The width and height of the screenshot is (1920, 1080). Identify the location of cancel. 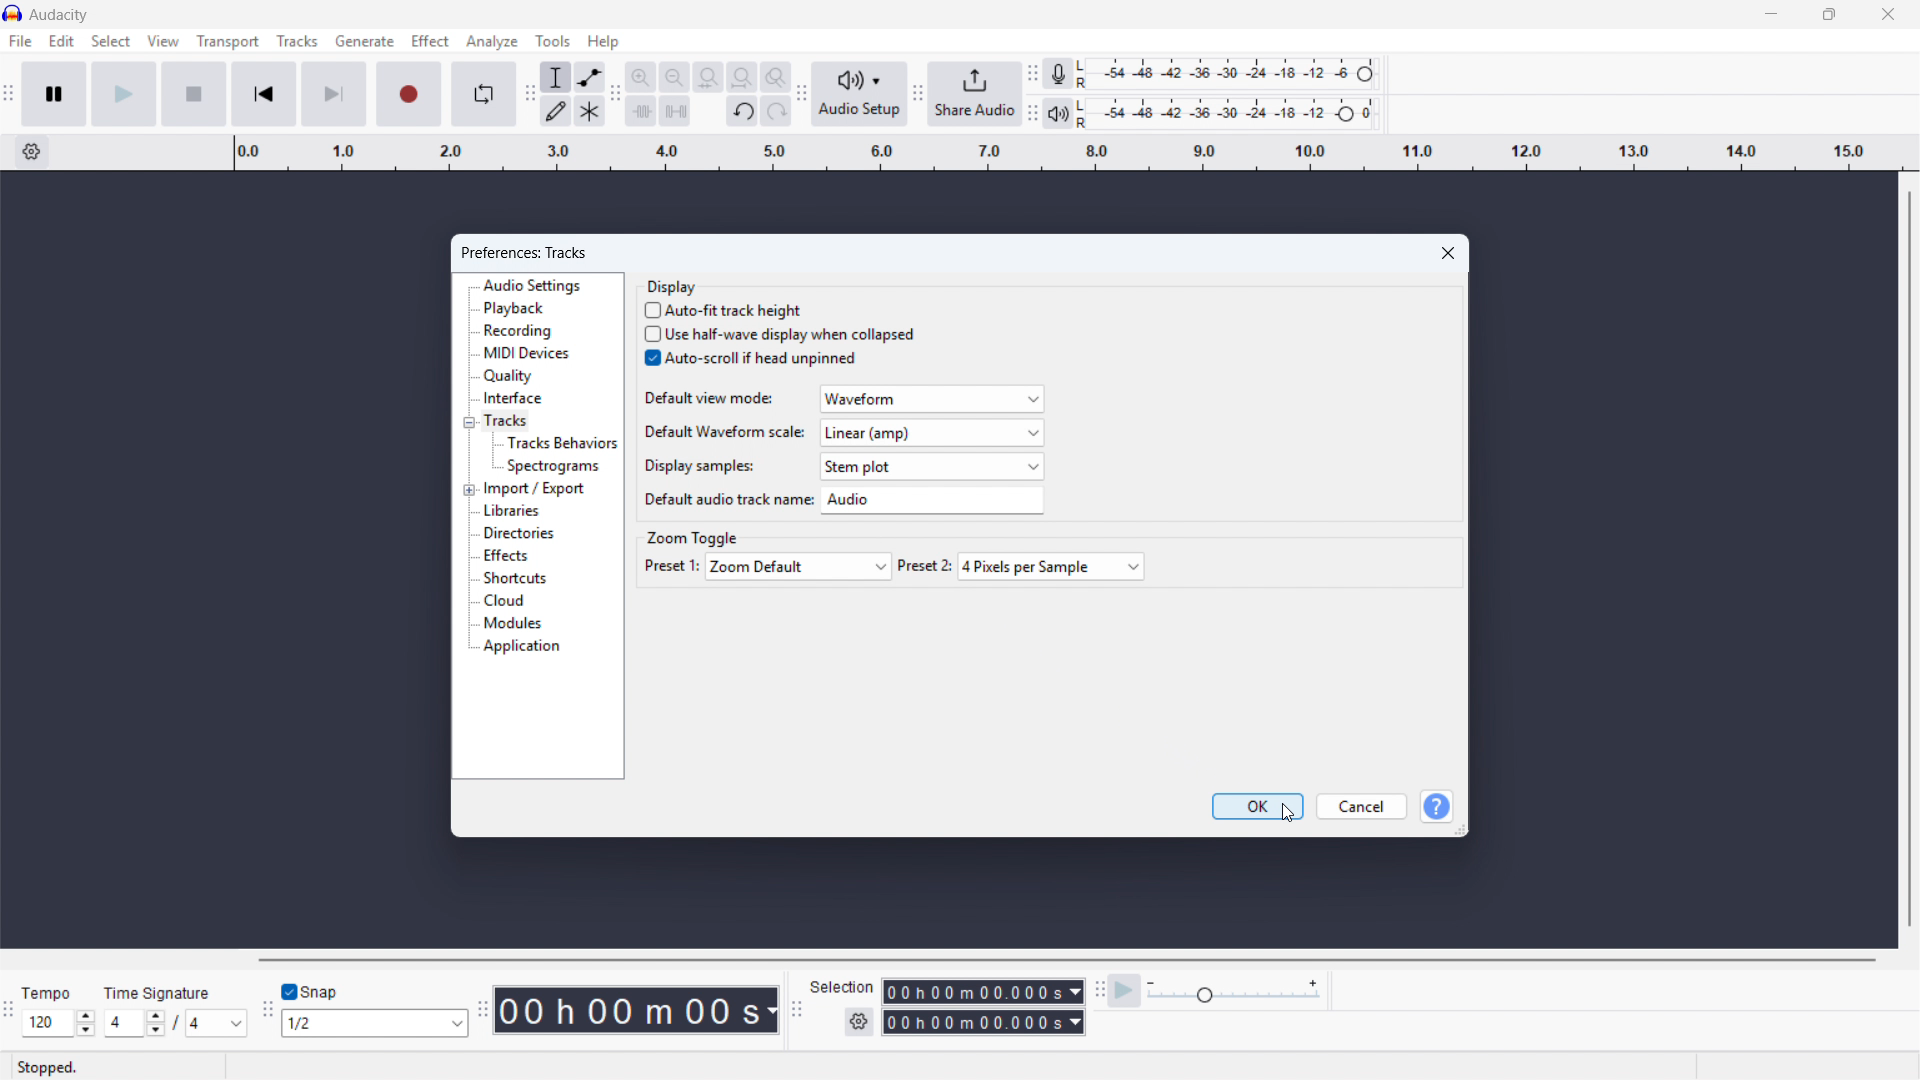
(1362, 806).